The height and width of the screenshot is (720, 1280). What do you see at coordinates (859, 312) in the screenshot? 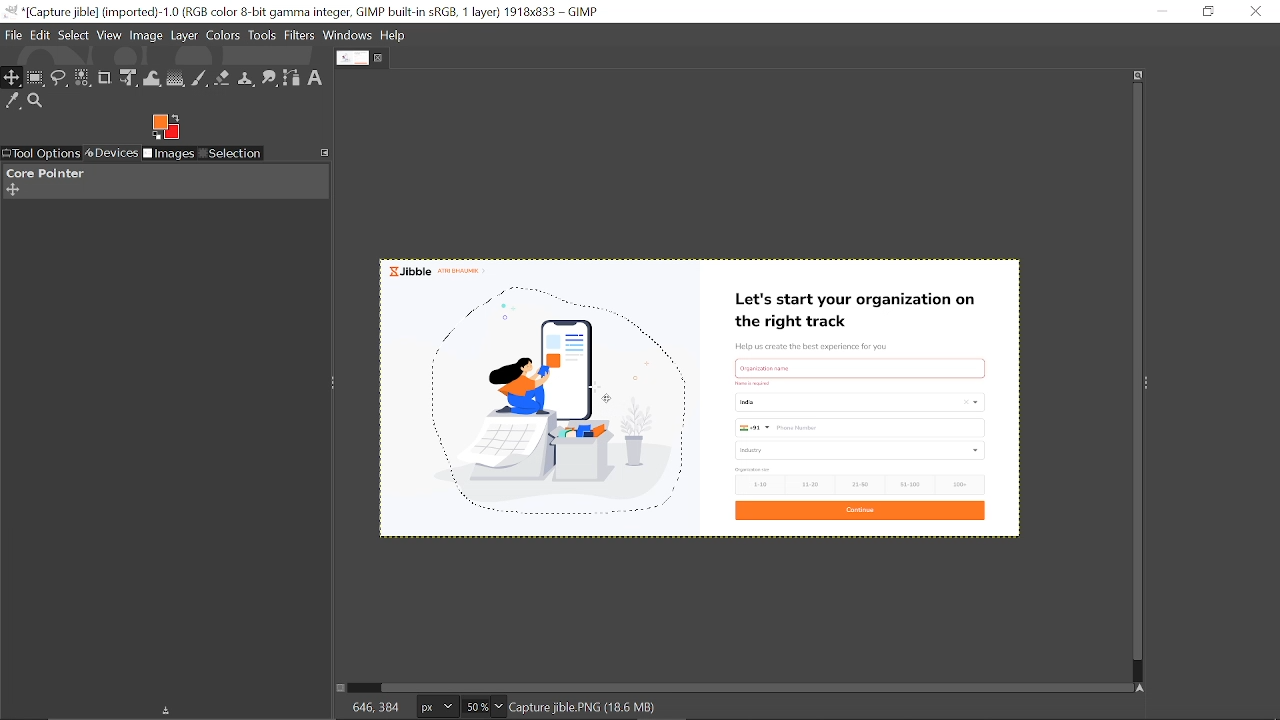
I see `Let's start your organization on
the right track` at bounding box center [859, 312].